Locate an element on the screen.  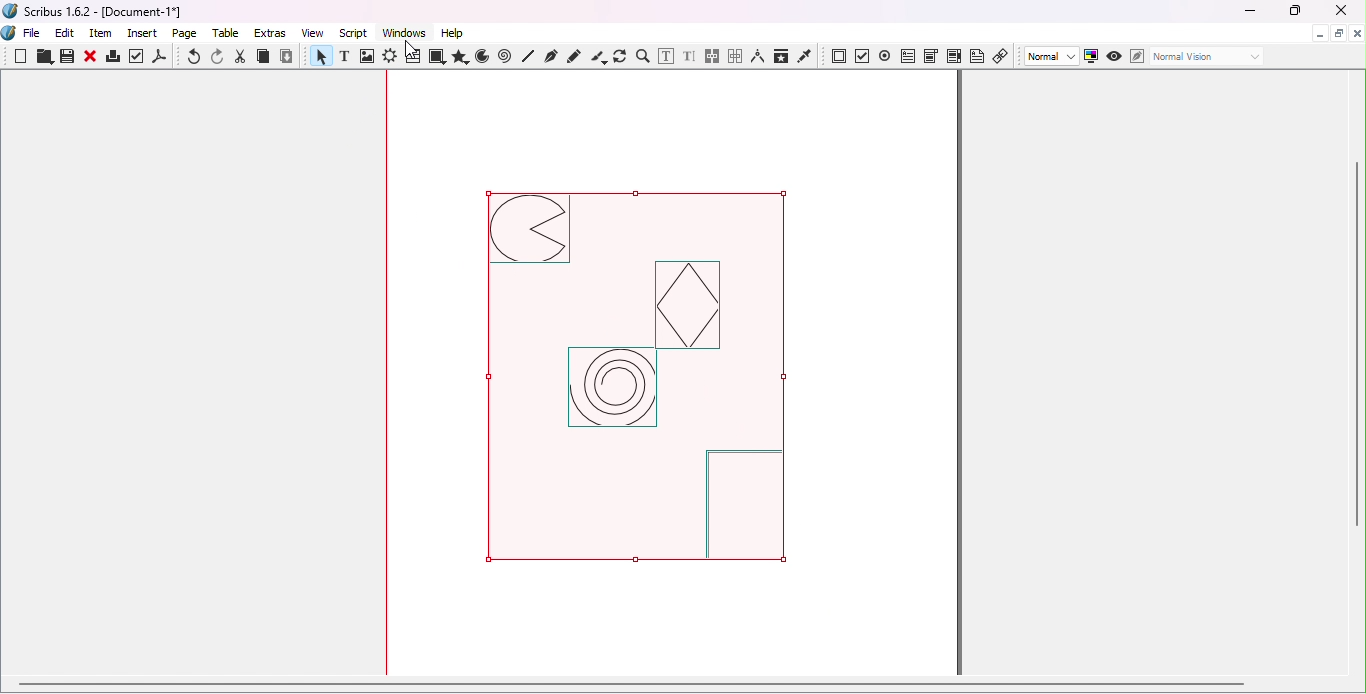
Print is located at coordinates (112, 59).